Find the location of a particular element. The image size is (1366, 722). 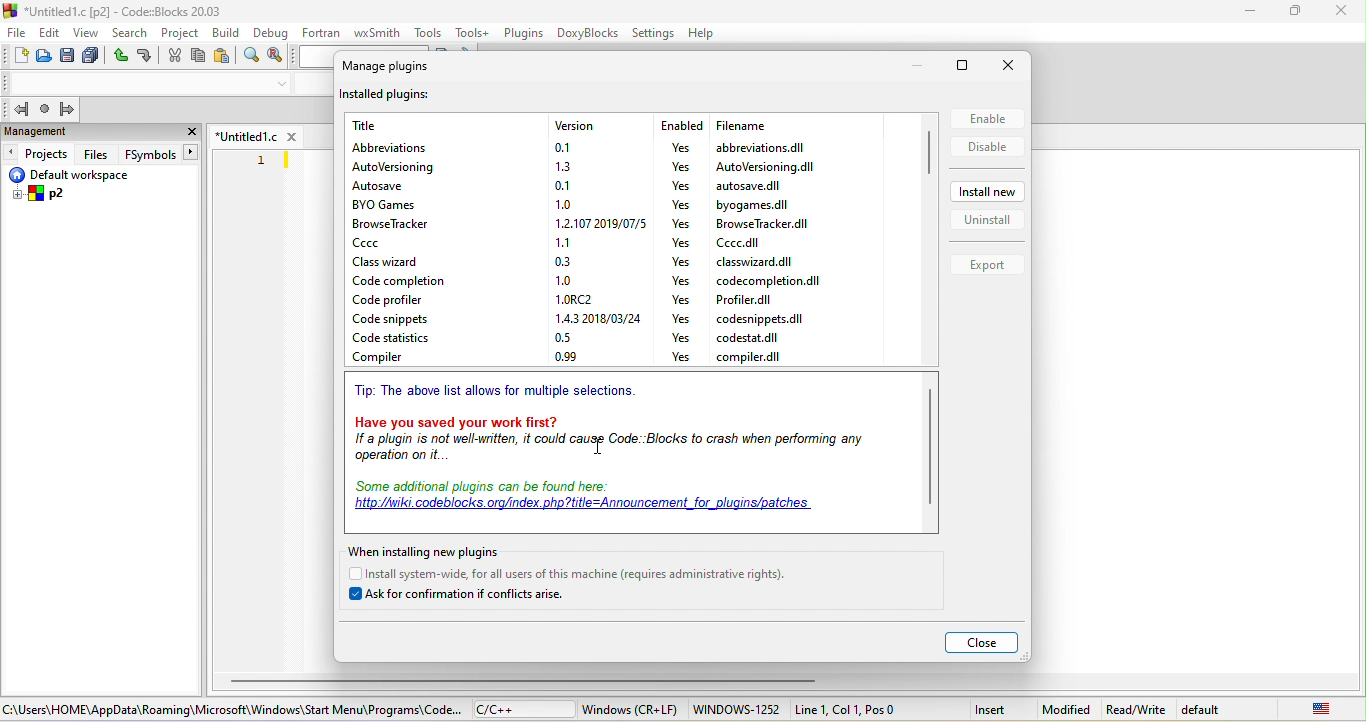

windows-1252 is located at coordinates (738, 710).